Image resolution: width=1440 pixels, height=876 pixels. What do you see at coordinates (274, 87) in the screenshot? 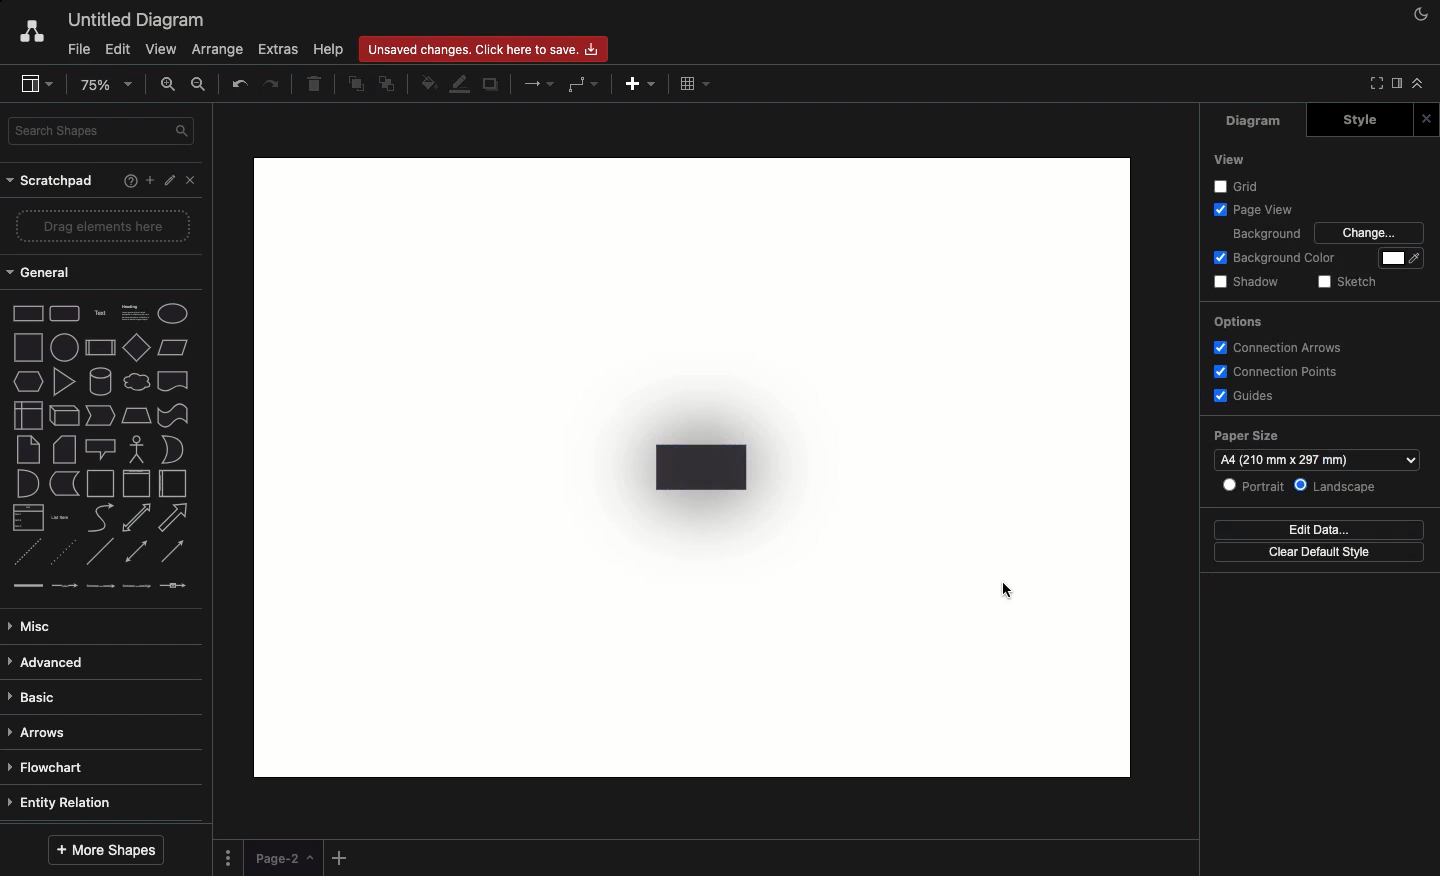
I see `Redo` at bounding box center [274, 87].